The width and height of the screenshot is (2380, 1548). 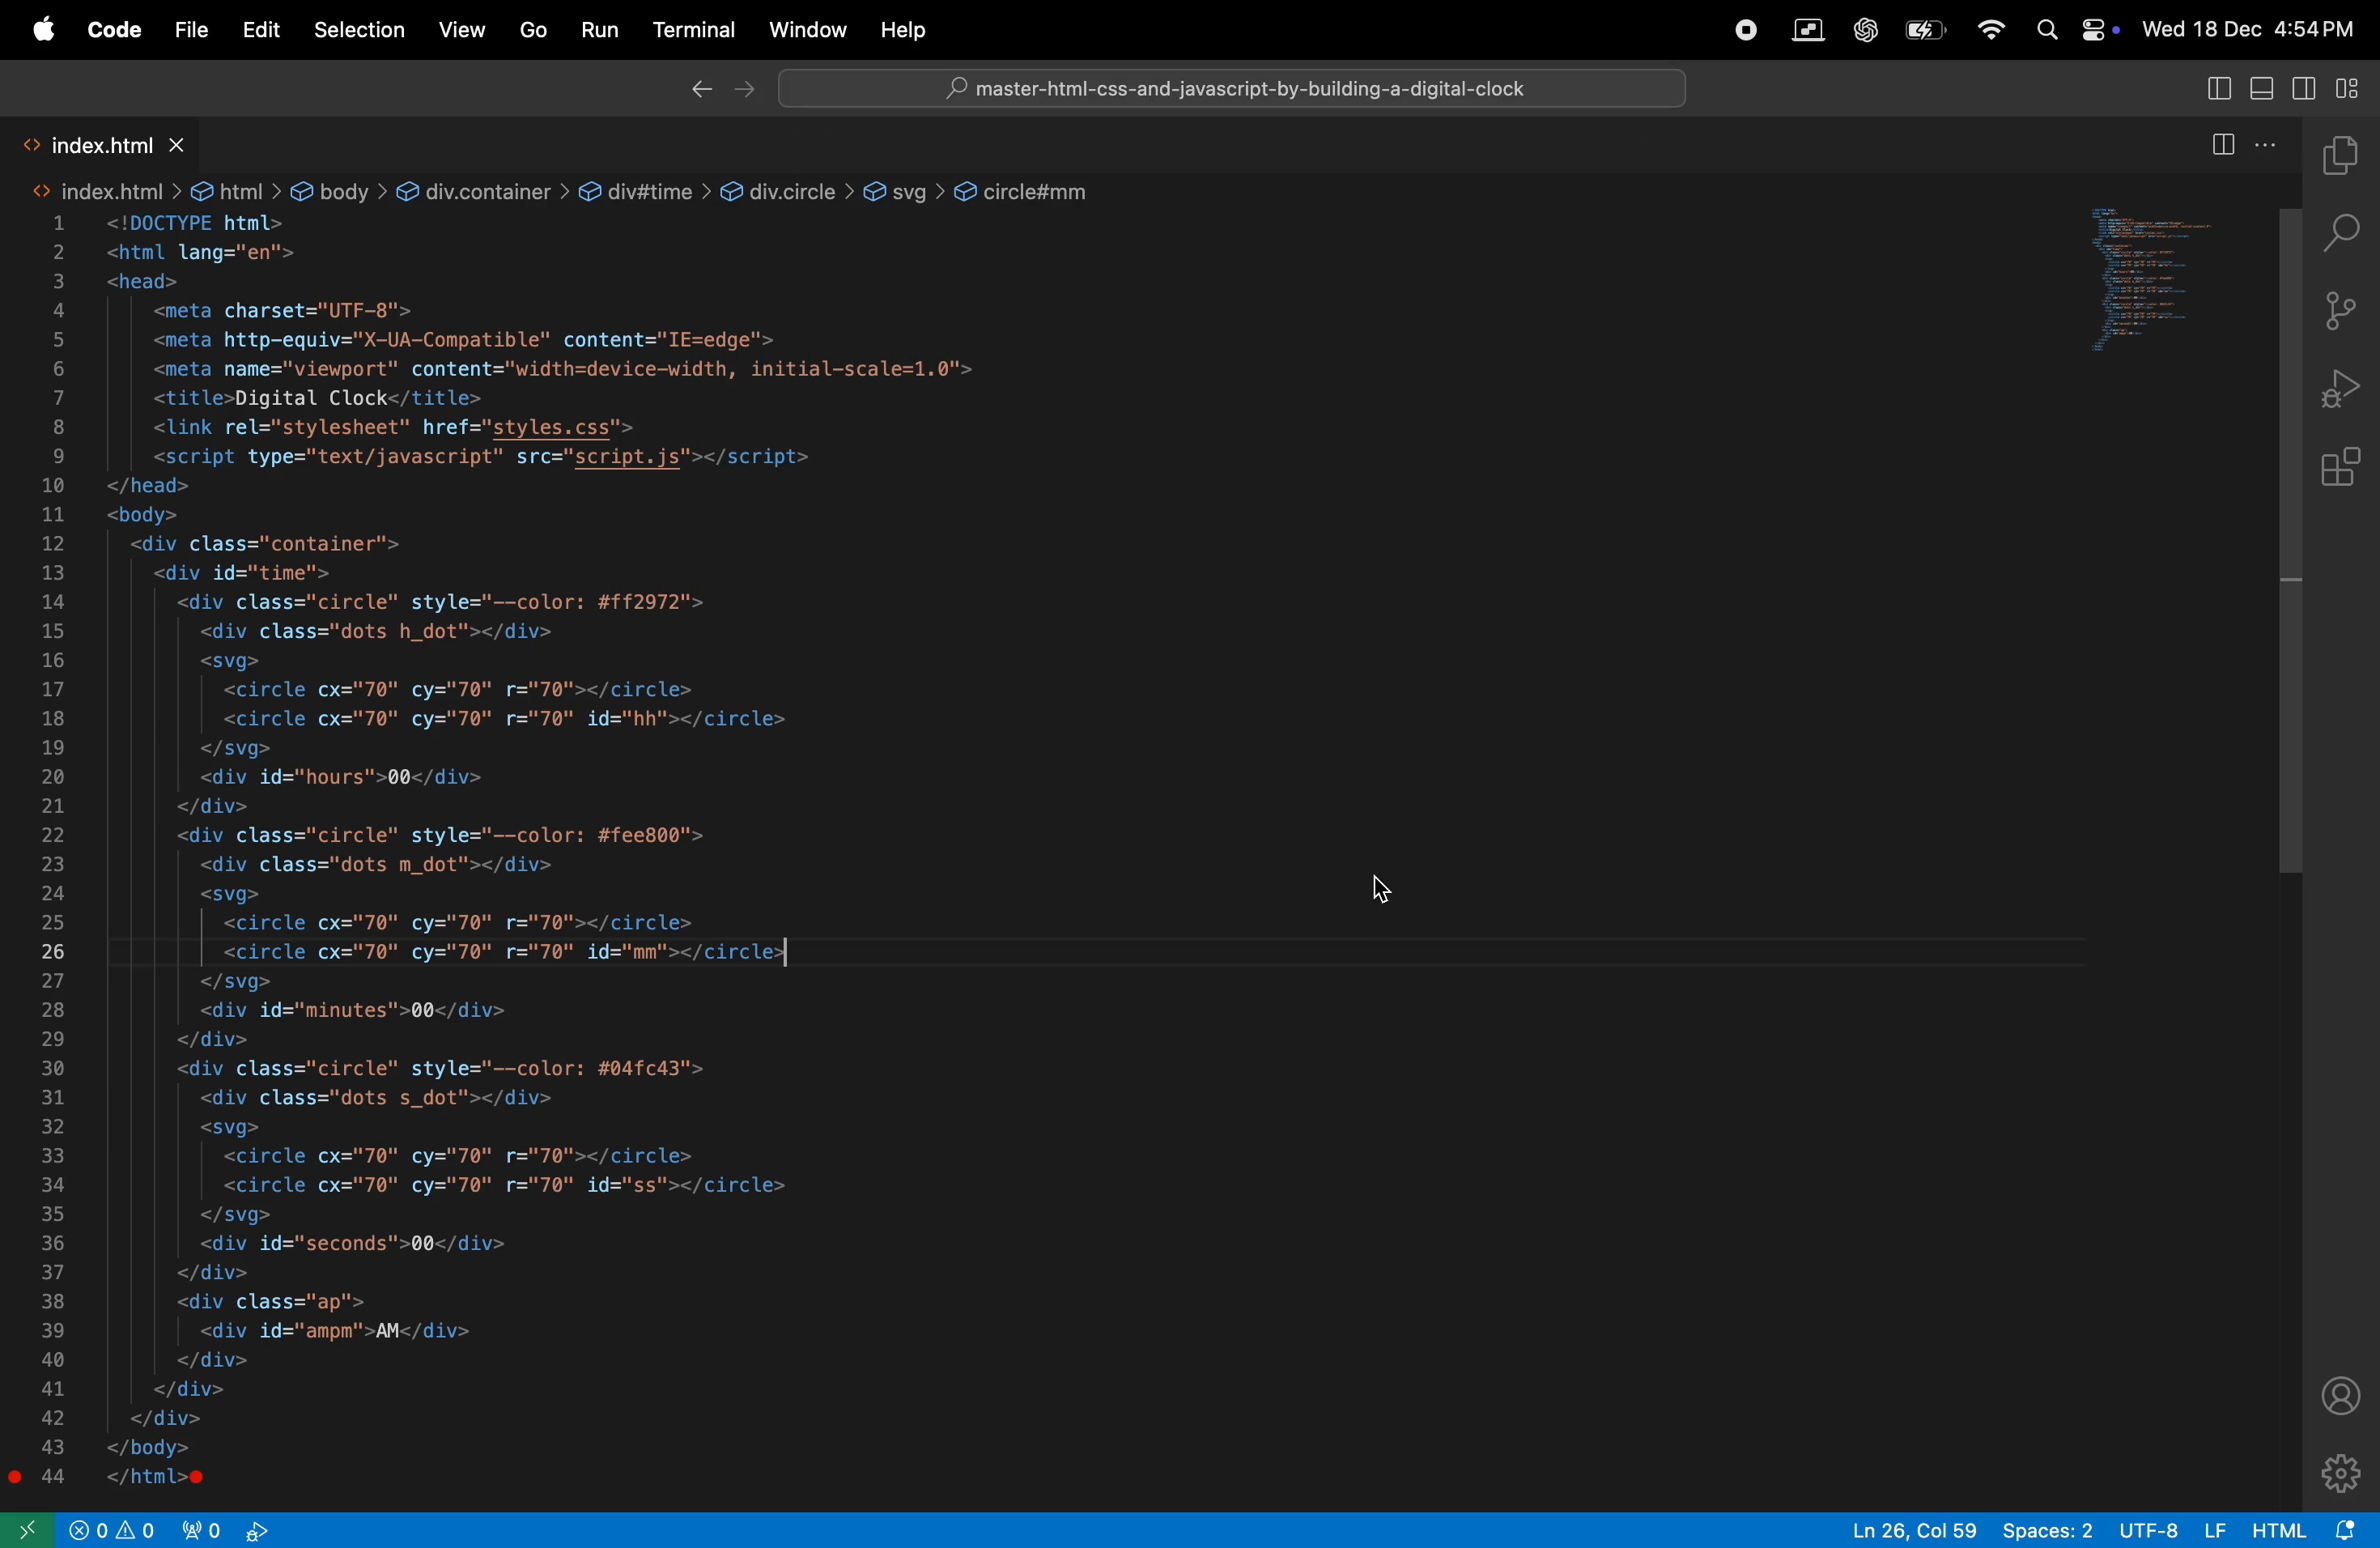 I want to click on code window, so click(x=2143, y=279).